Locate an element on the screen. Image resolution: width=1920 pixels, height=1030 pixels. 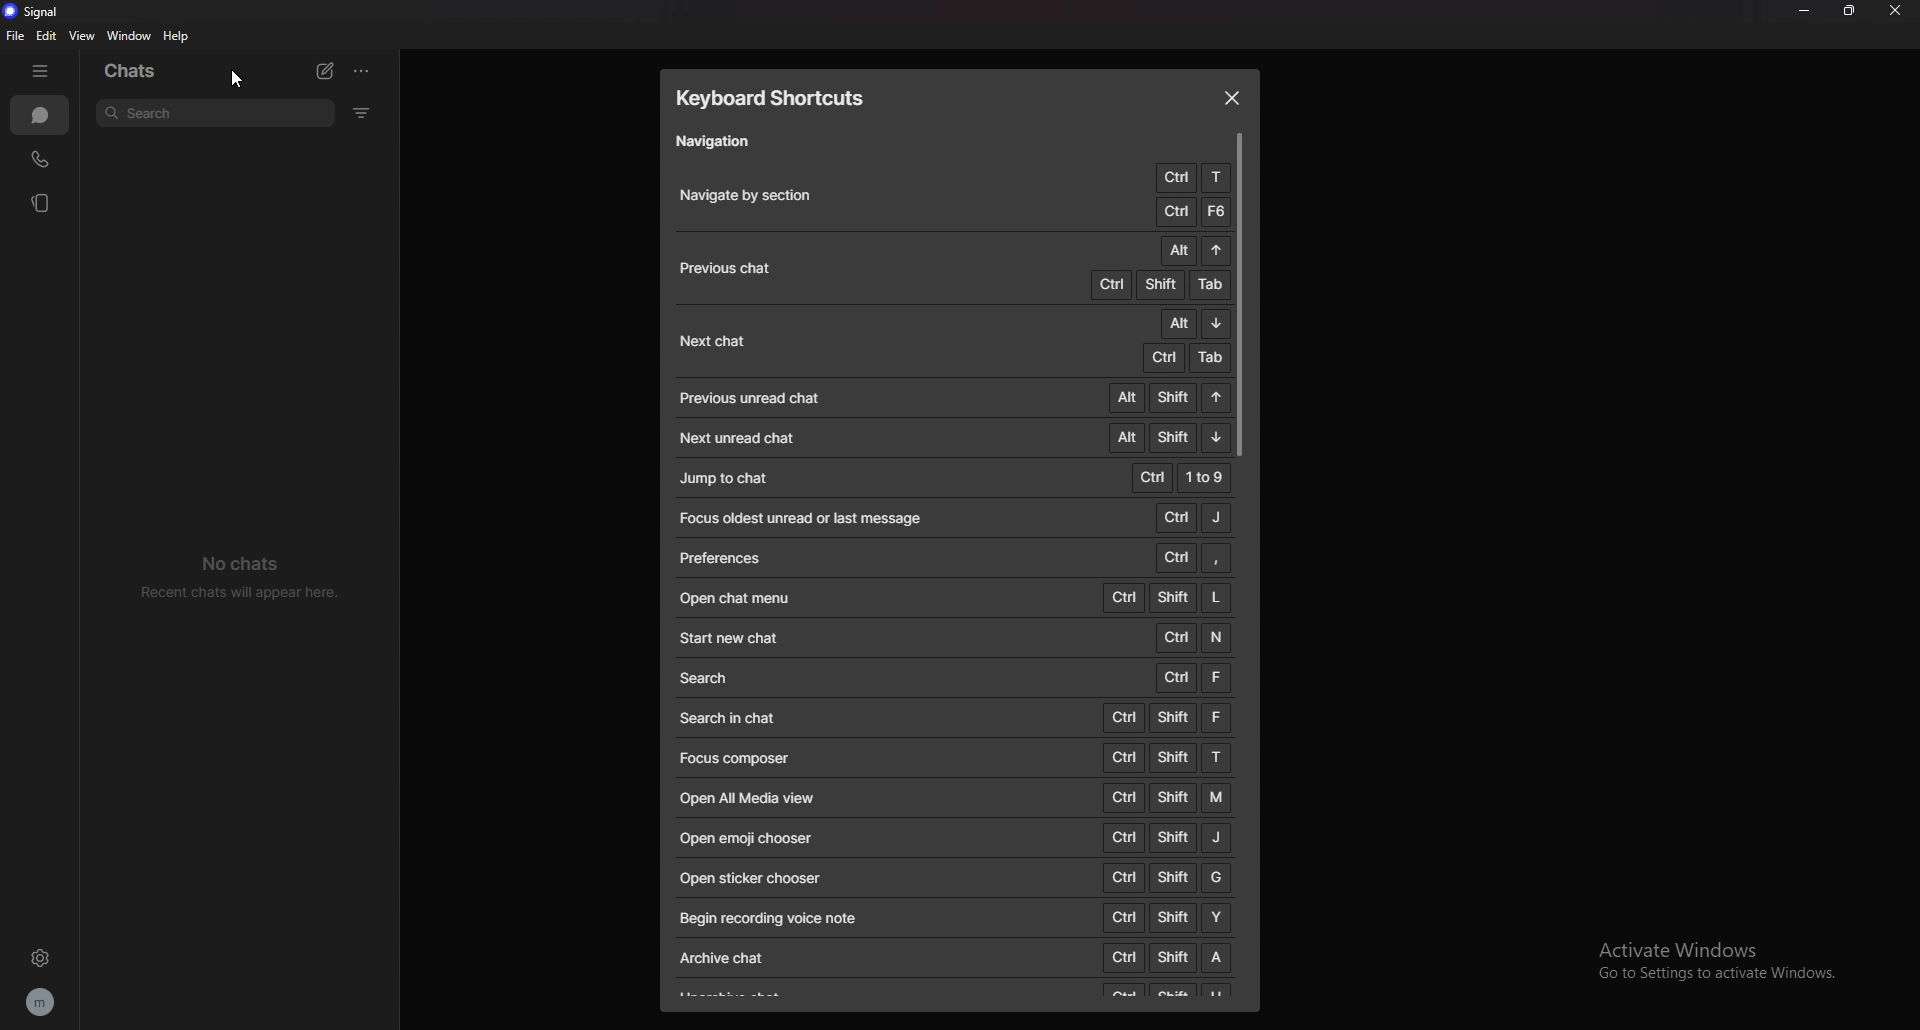
edit is located at coordinates (46, 36).